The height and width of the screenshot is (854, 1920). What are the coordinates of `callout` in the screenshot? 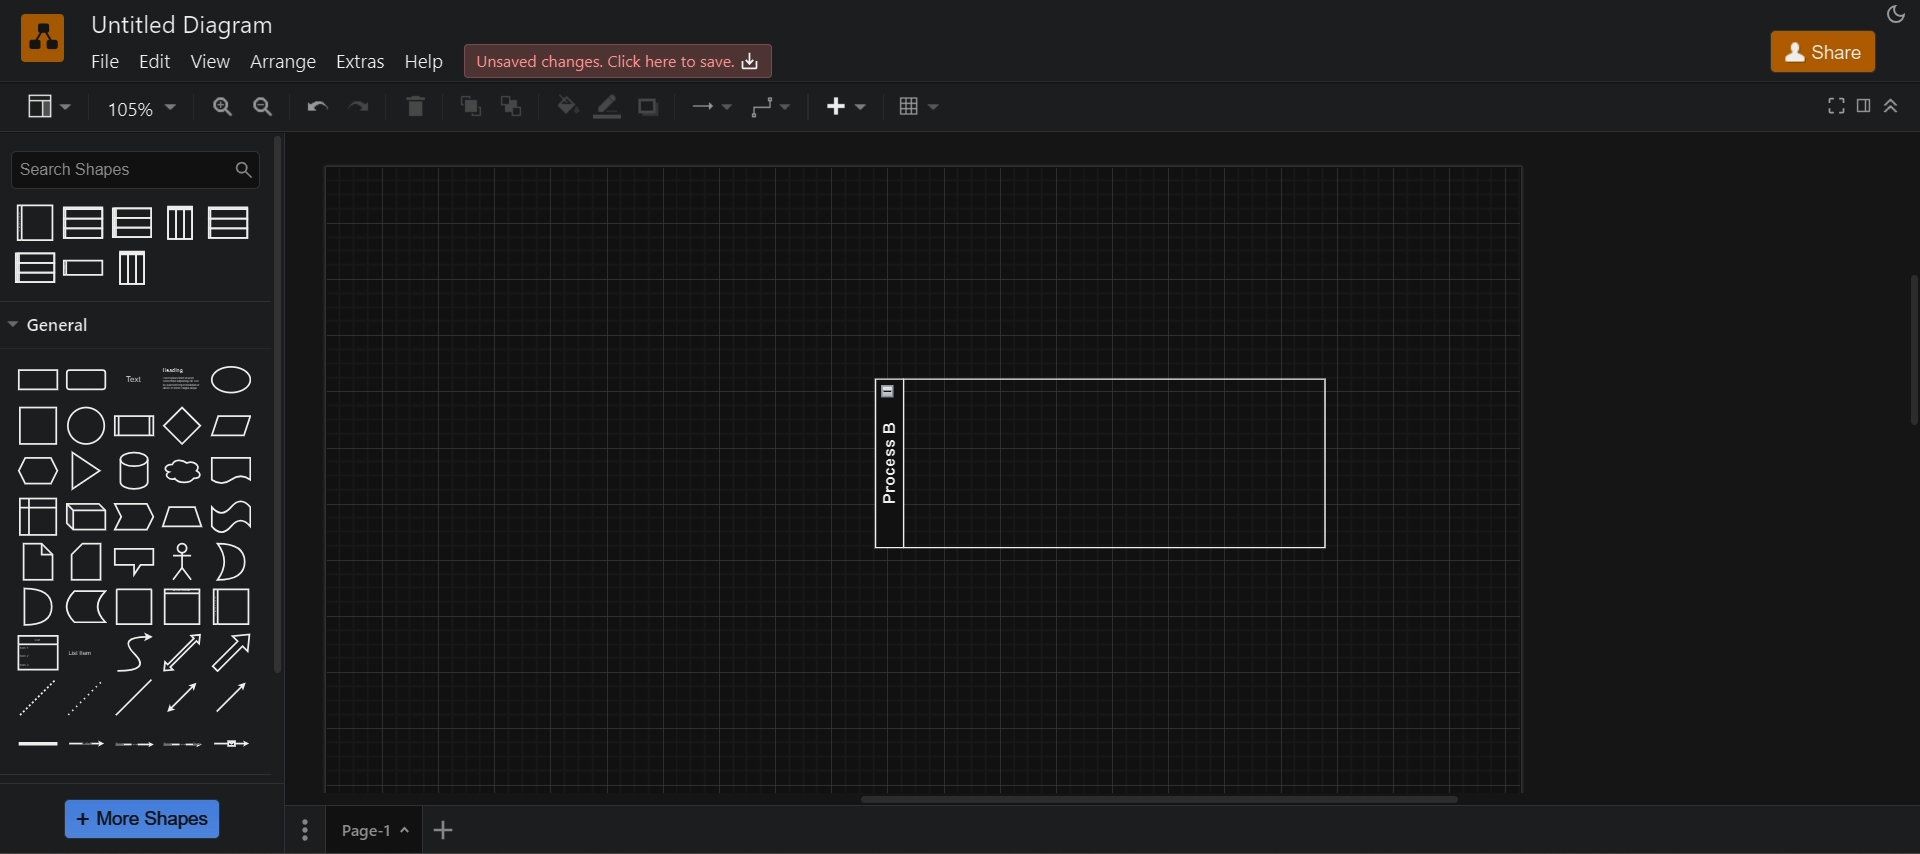 It's located at (134, 562).